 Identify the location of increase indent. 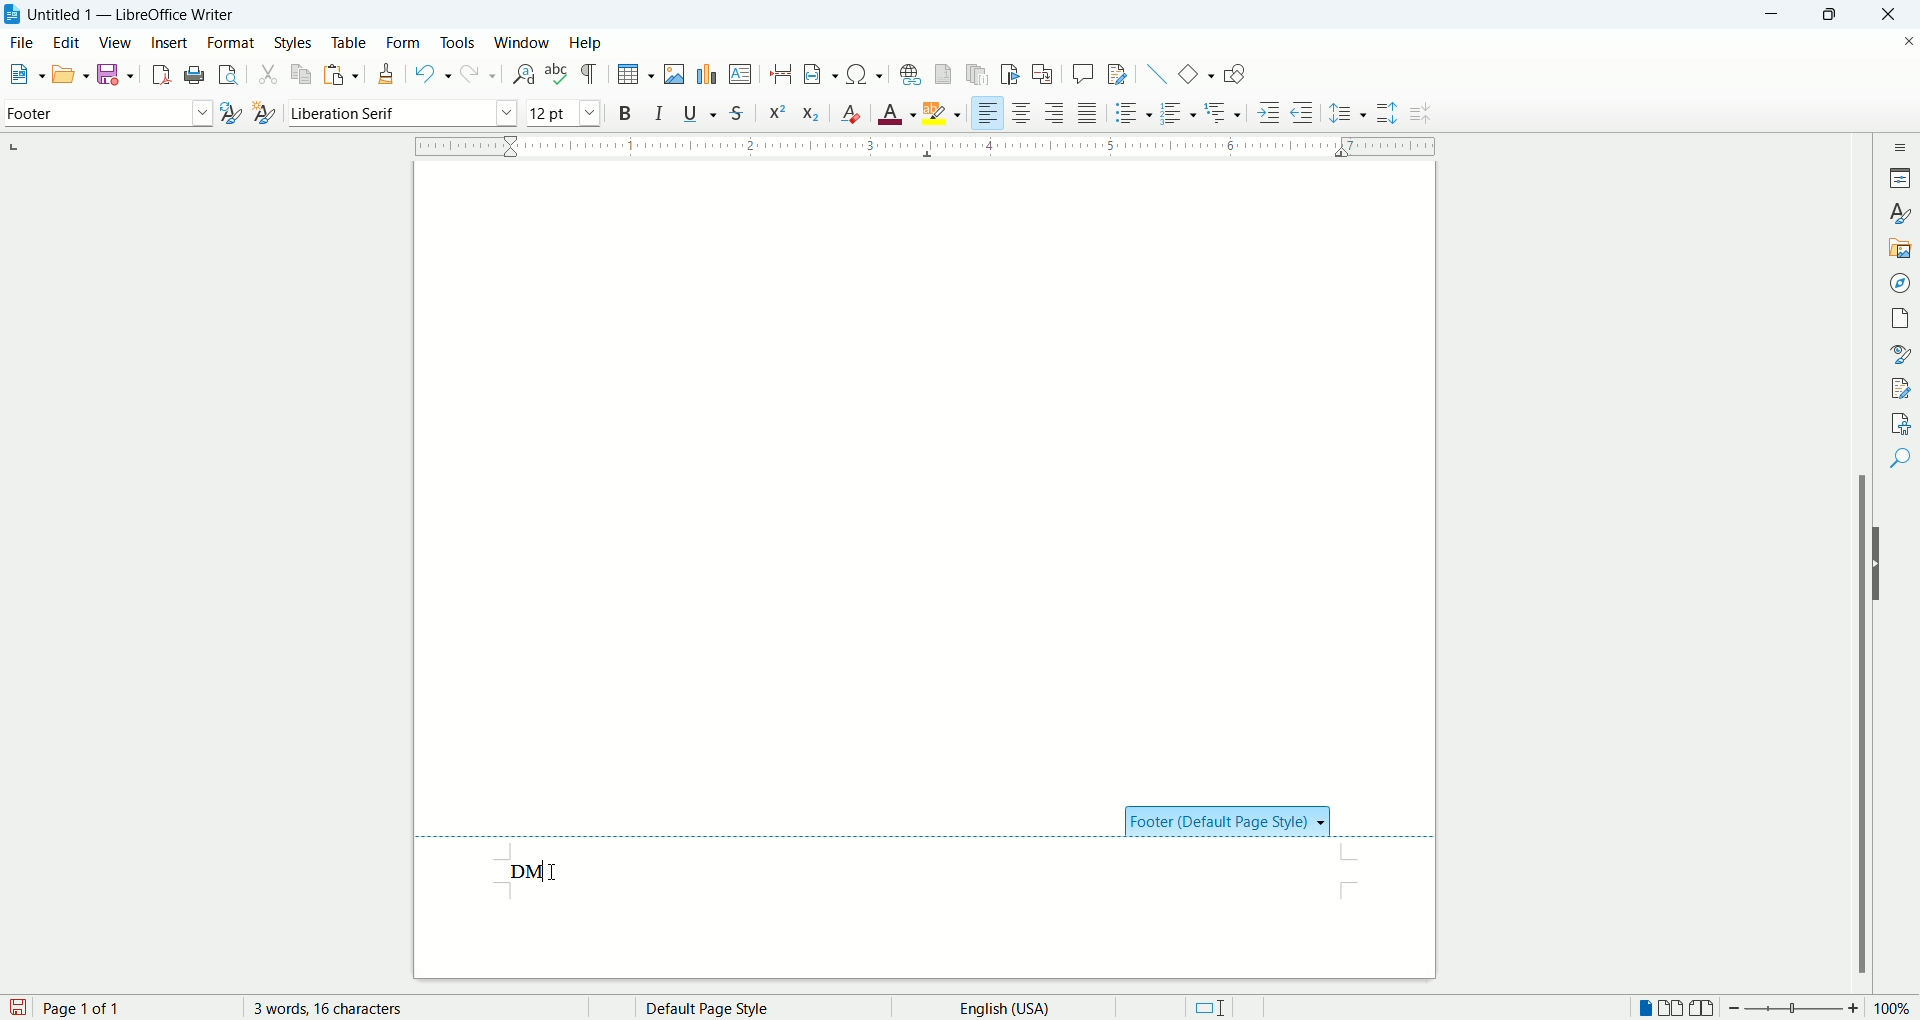
(1270, 112).